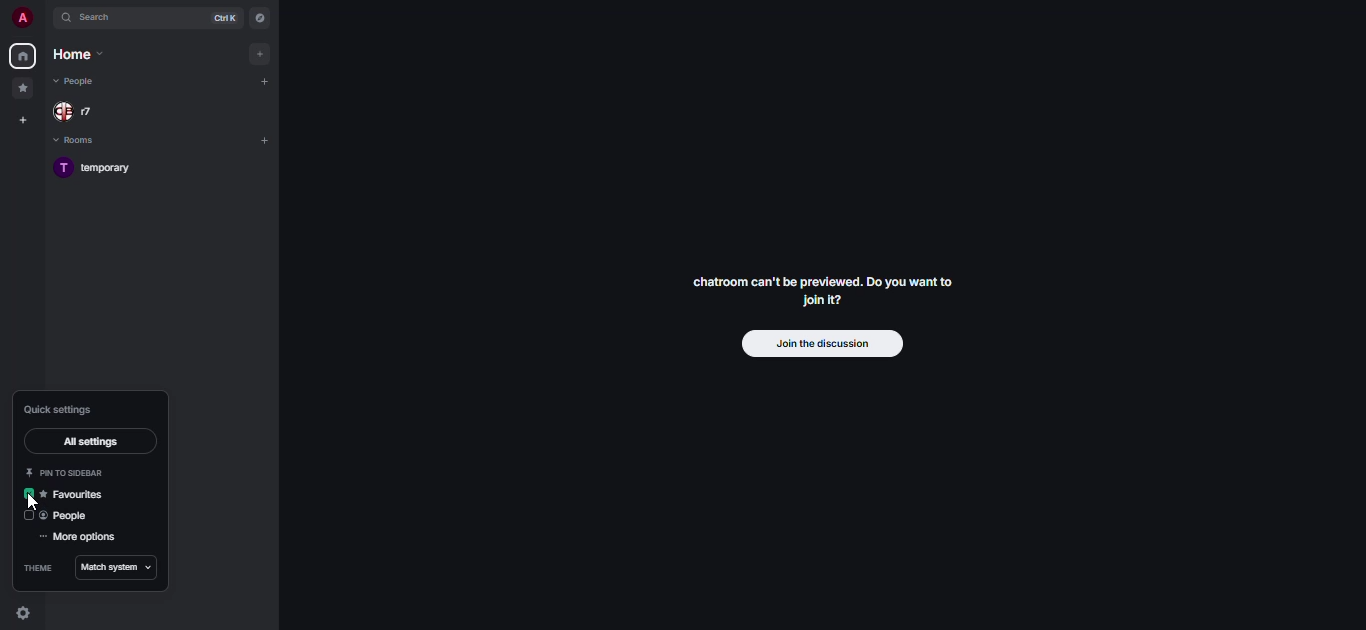 The width and height of the screenshot is (1366, 630). Describe the element at coordinates (265, 143) in the screenshot. I see `add` at that location.